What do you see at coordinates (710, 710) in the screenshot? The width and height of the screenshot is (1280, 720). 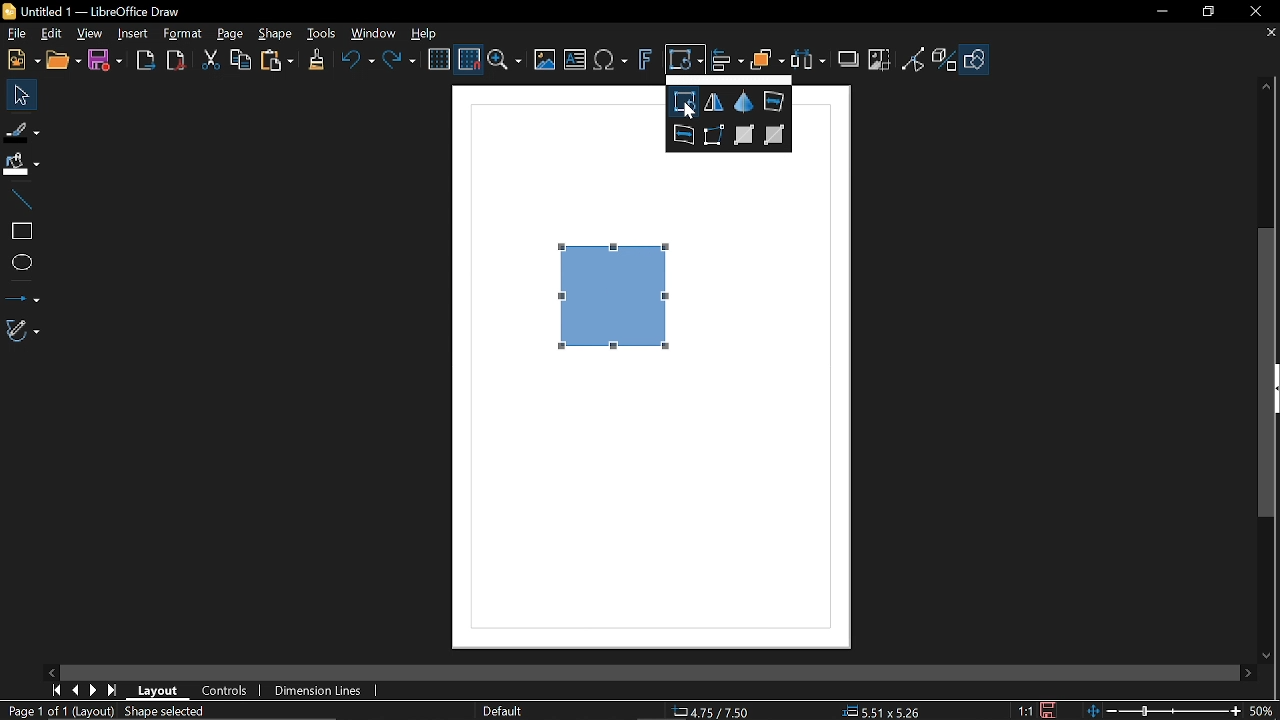 I see `4.75/7.50 (Cursor Position)` at bounding box center [710, 710].